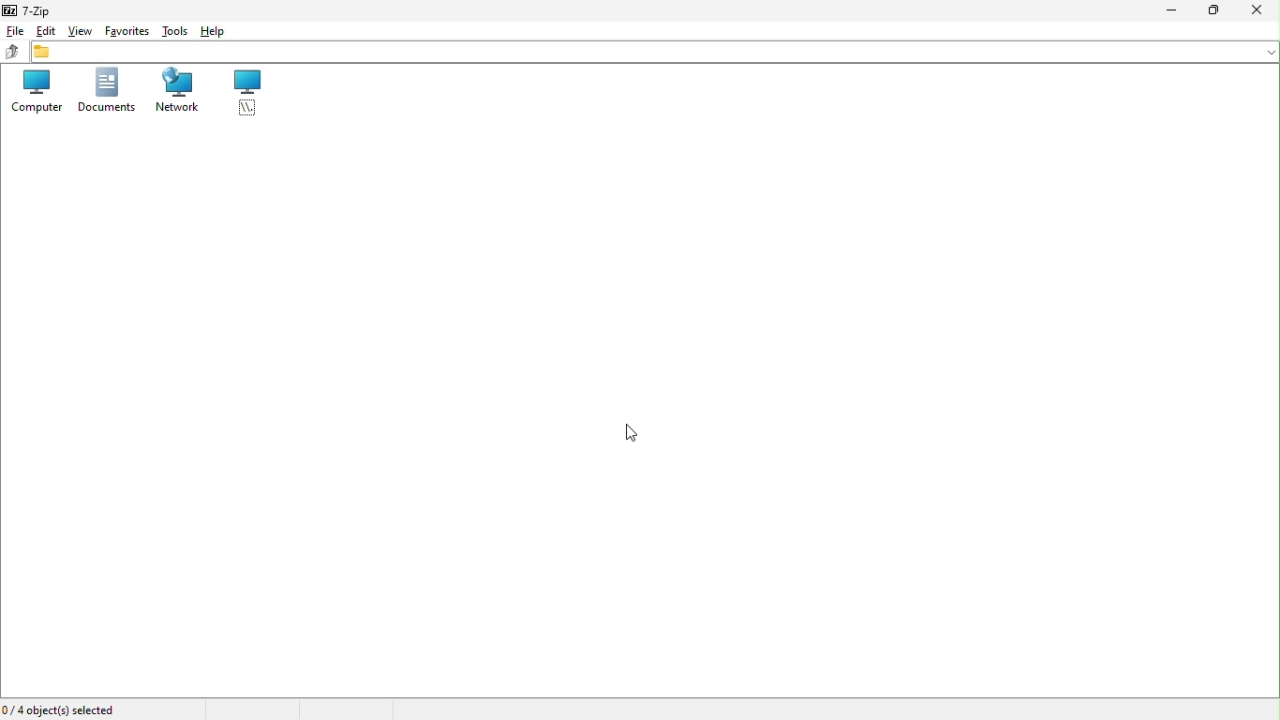 This screenshot has width=1280, height=720. What do you see at coordinates (656, 53) in the screenshot?
I see `file address bar` at bounding box center [656, 53].